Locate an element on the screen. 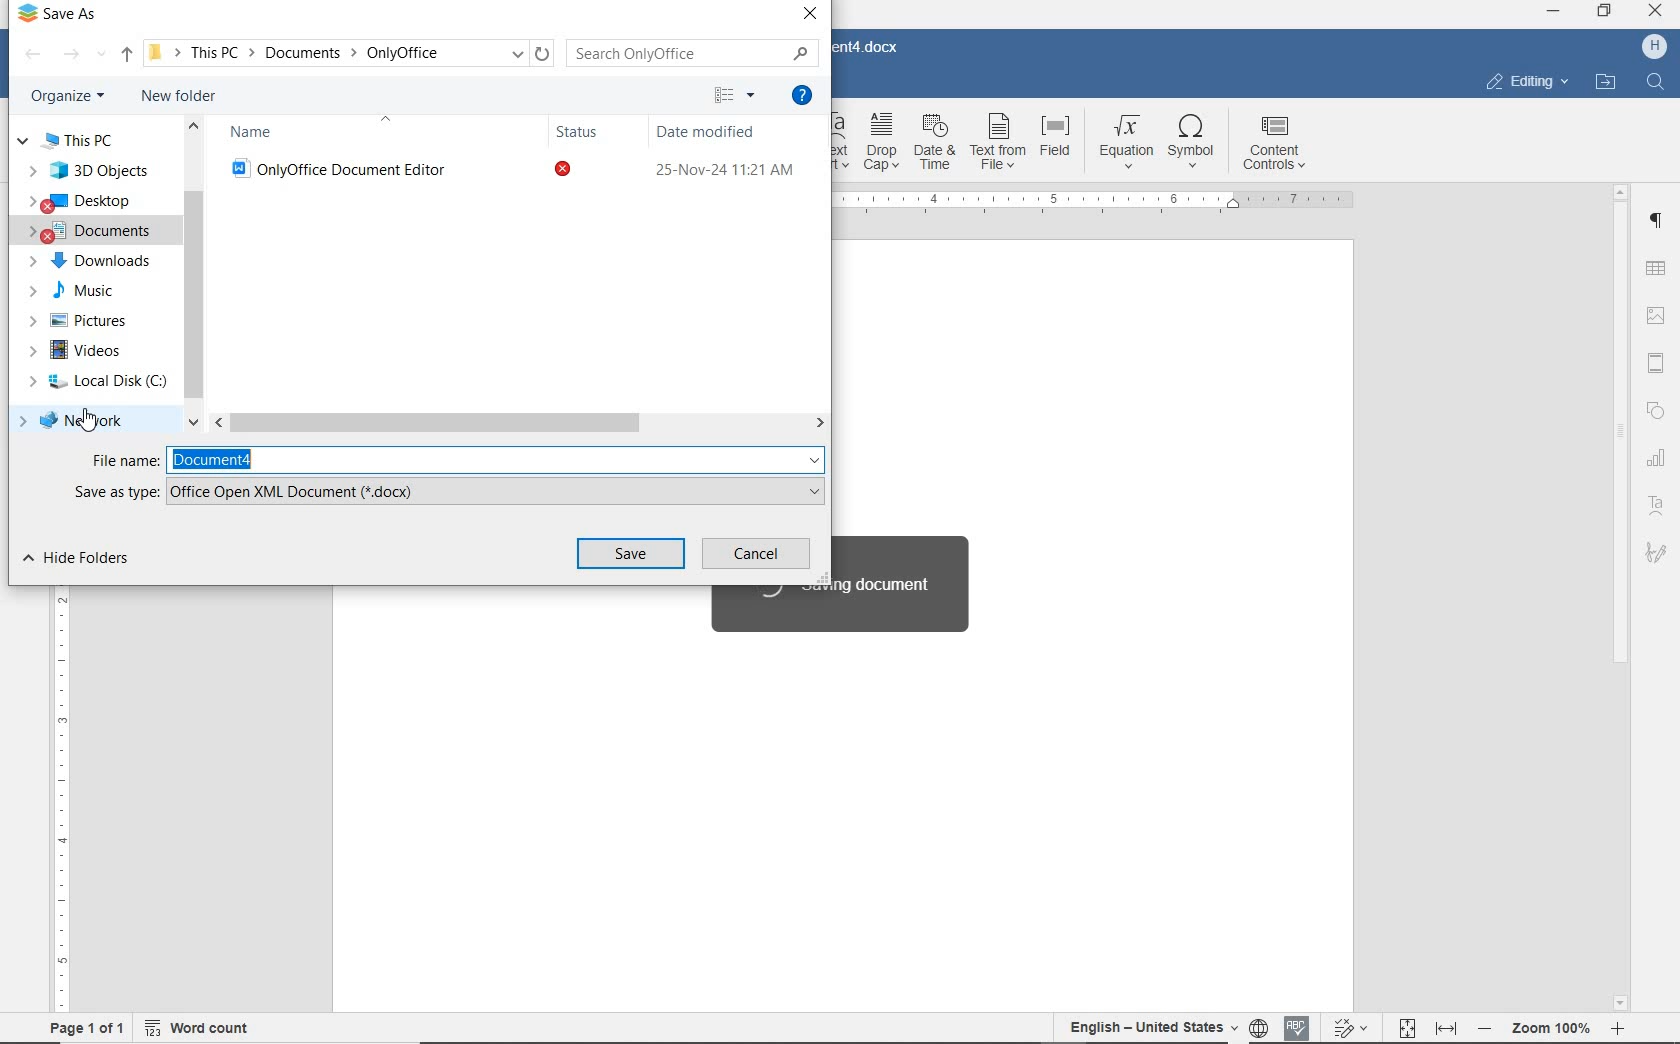 This screenshot has width=1680, height=1044. Save As is located at coordinates (59, 13).